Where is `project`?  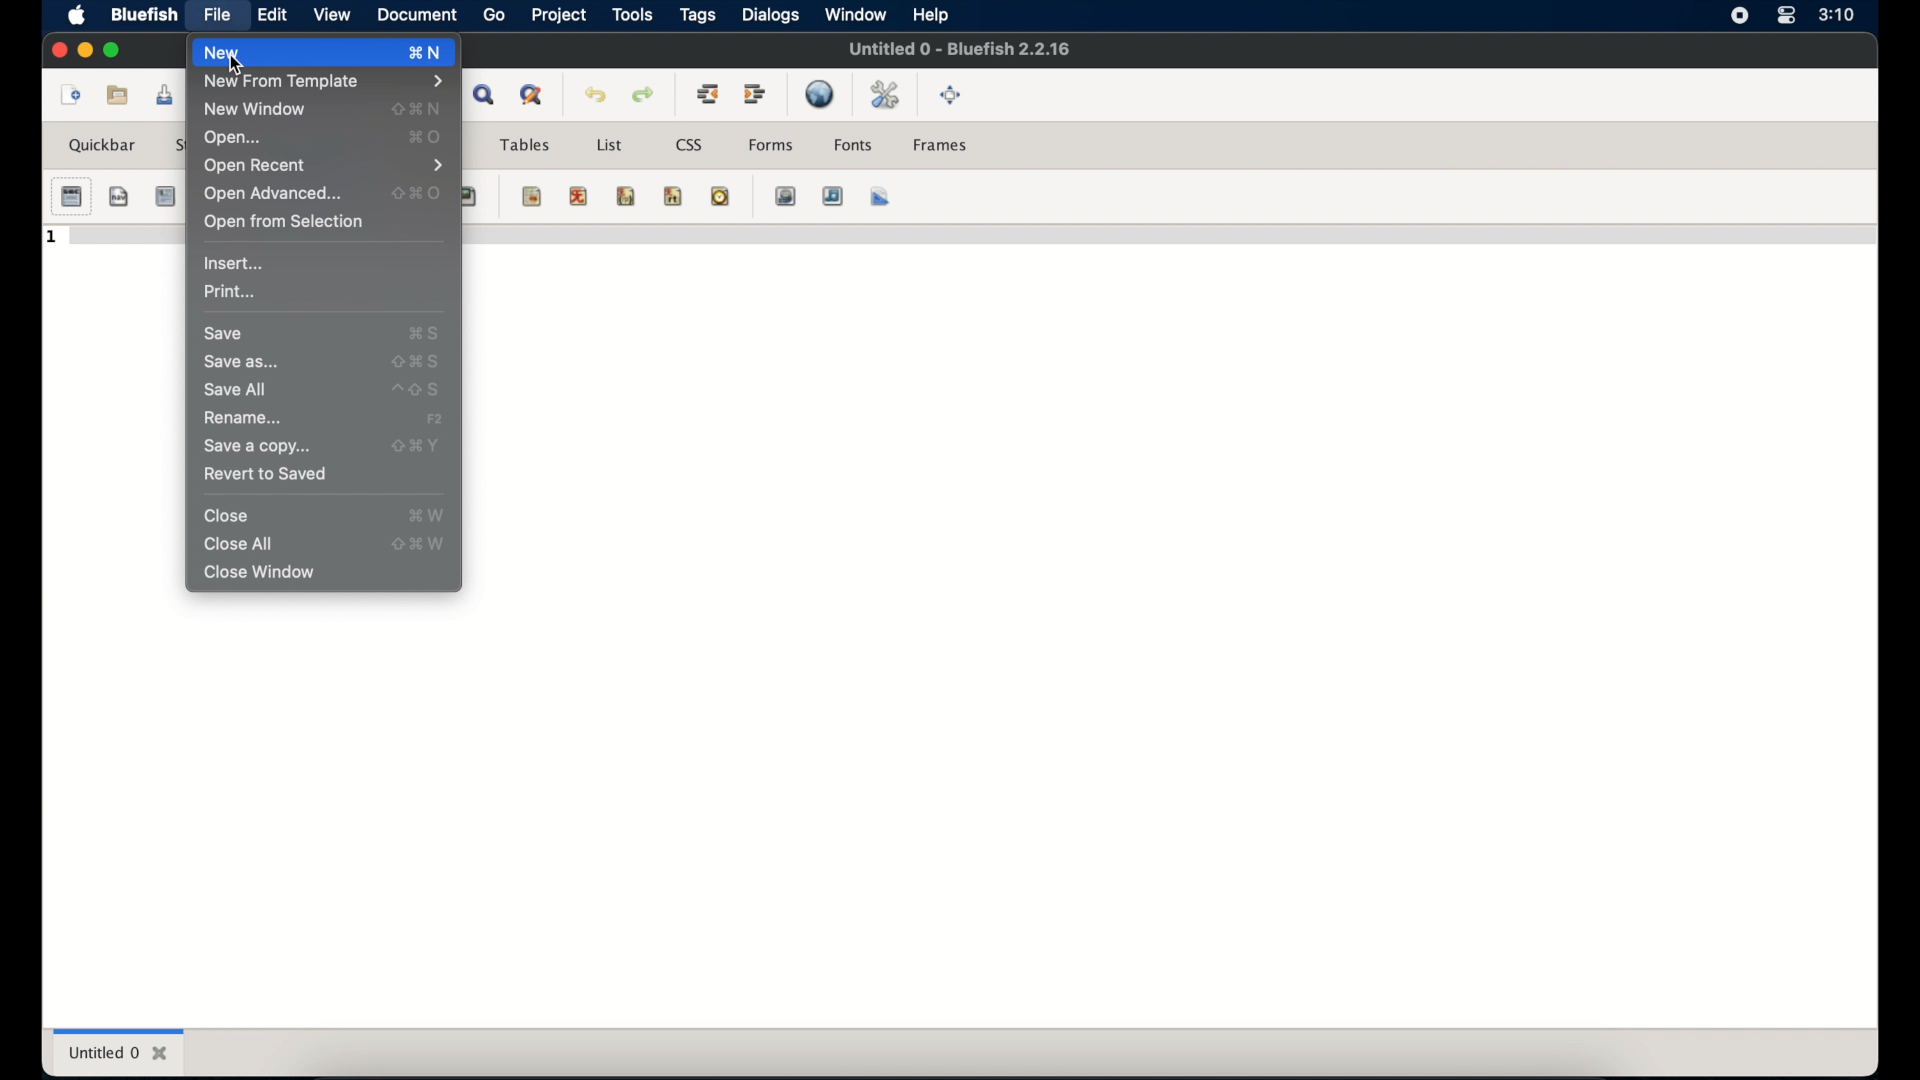 project is located at coordinates (558, 14).